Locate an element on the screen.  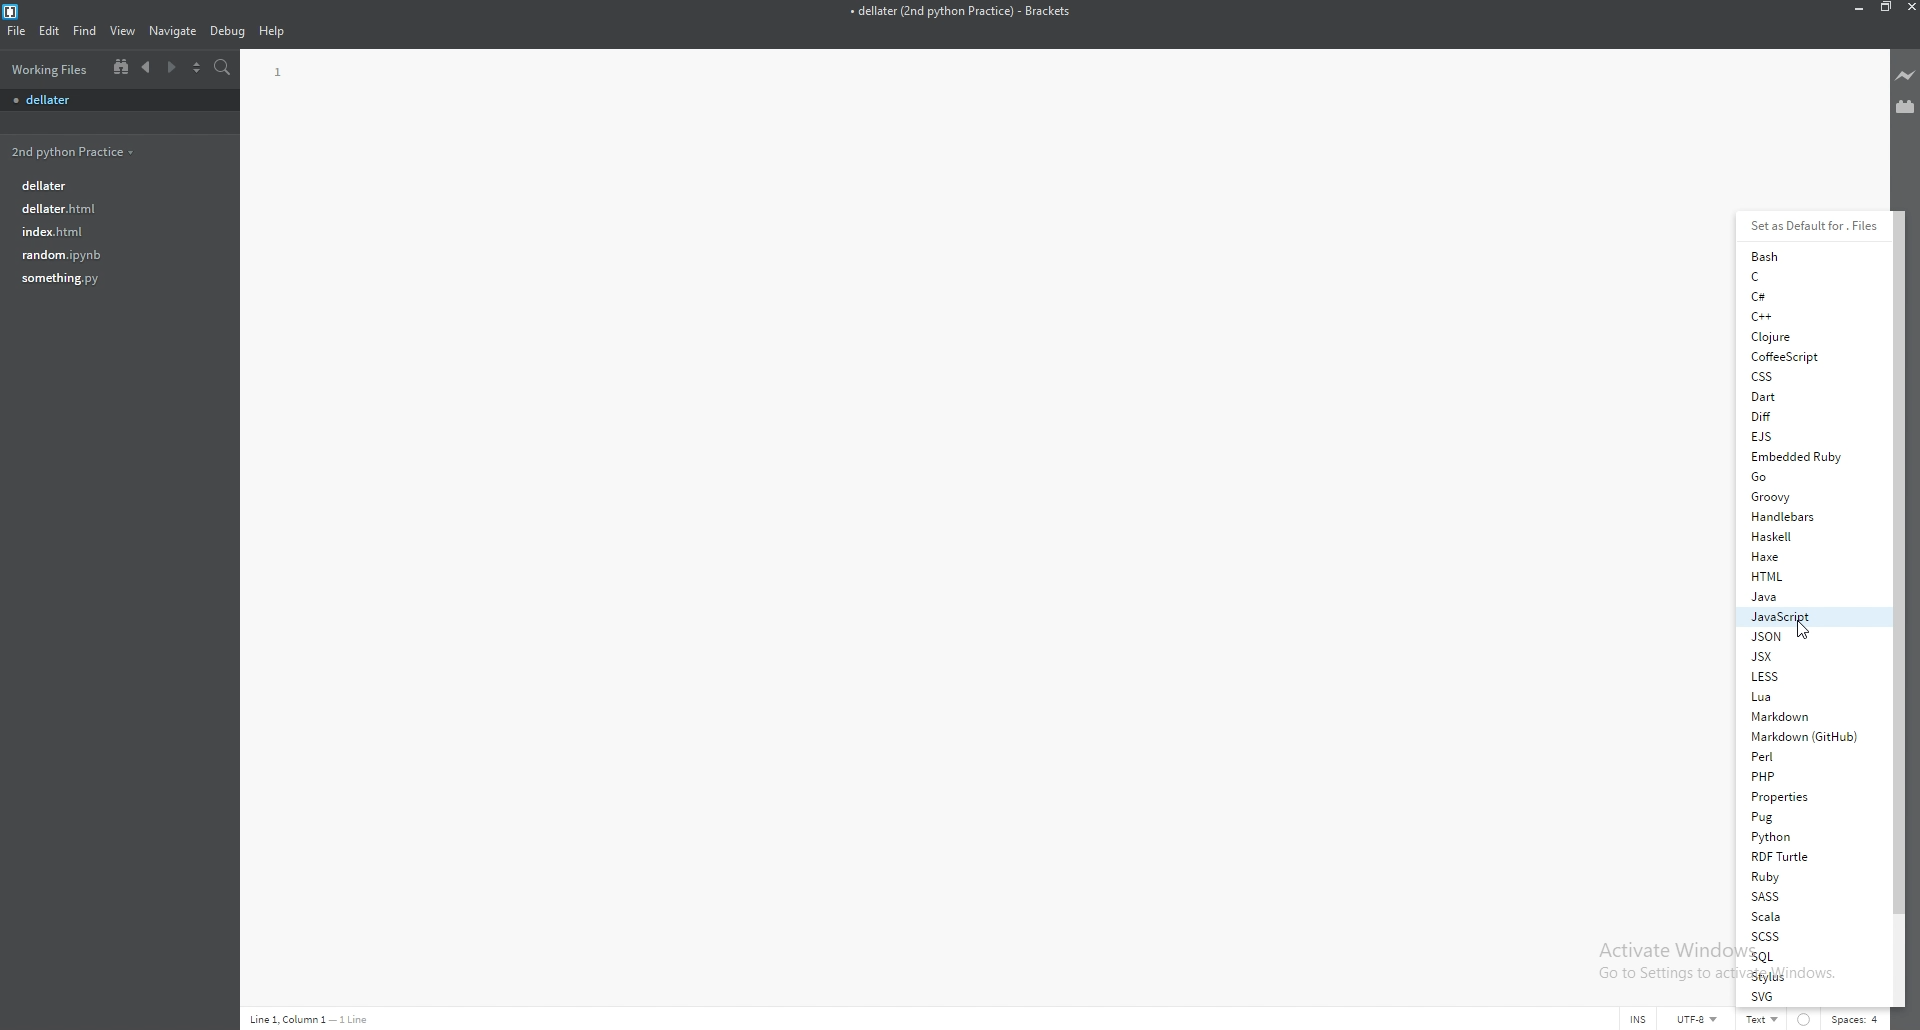
line number is located at coordinates (278, 73).